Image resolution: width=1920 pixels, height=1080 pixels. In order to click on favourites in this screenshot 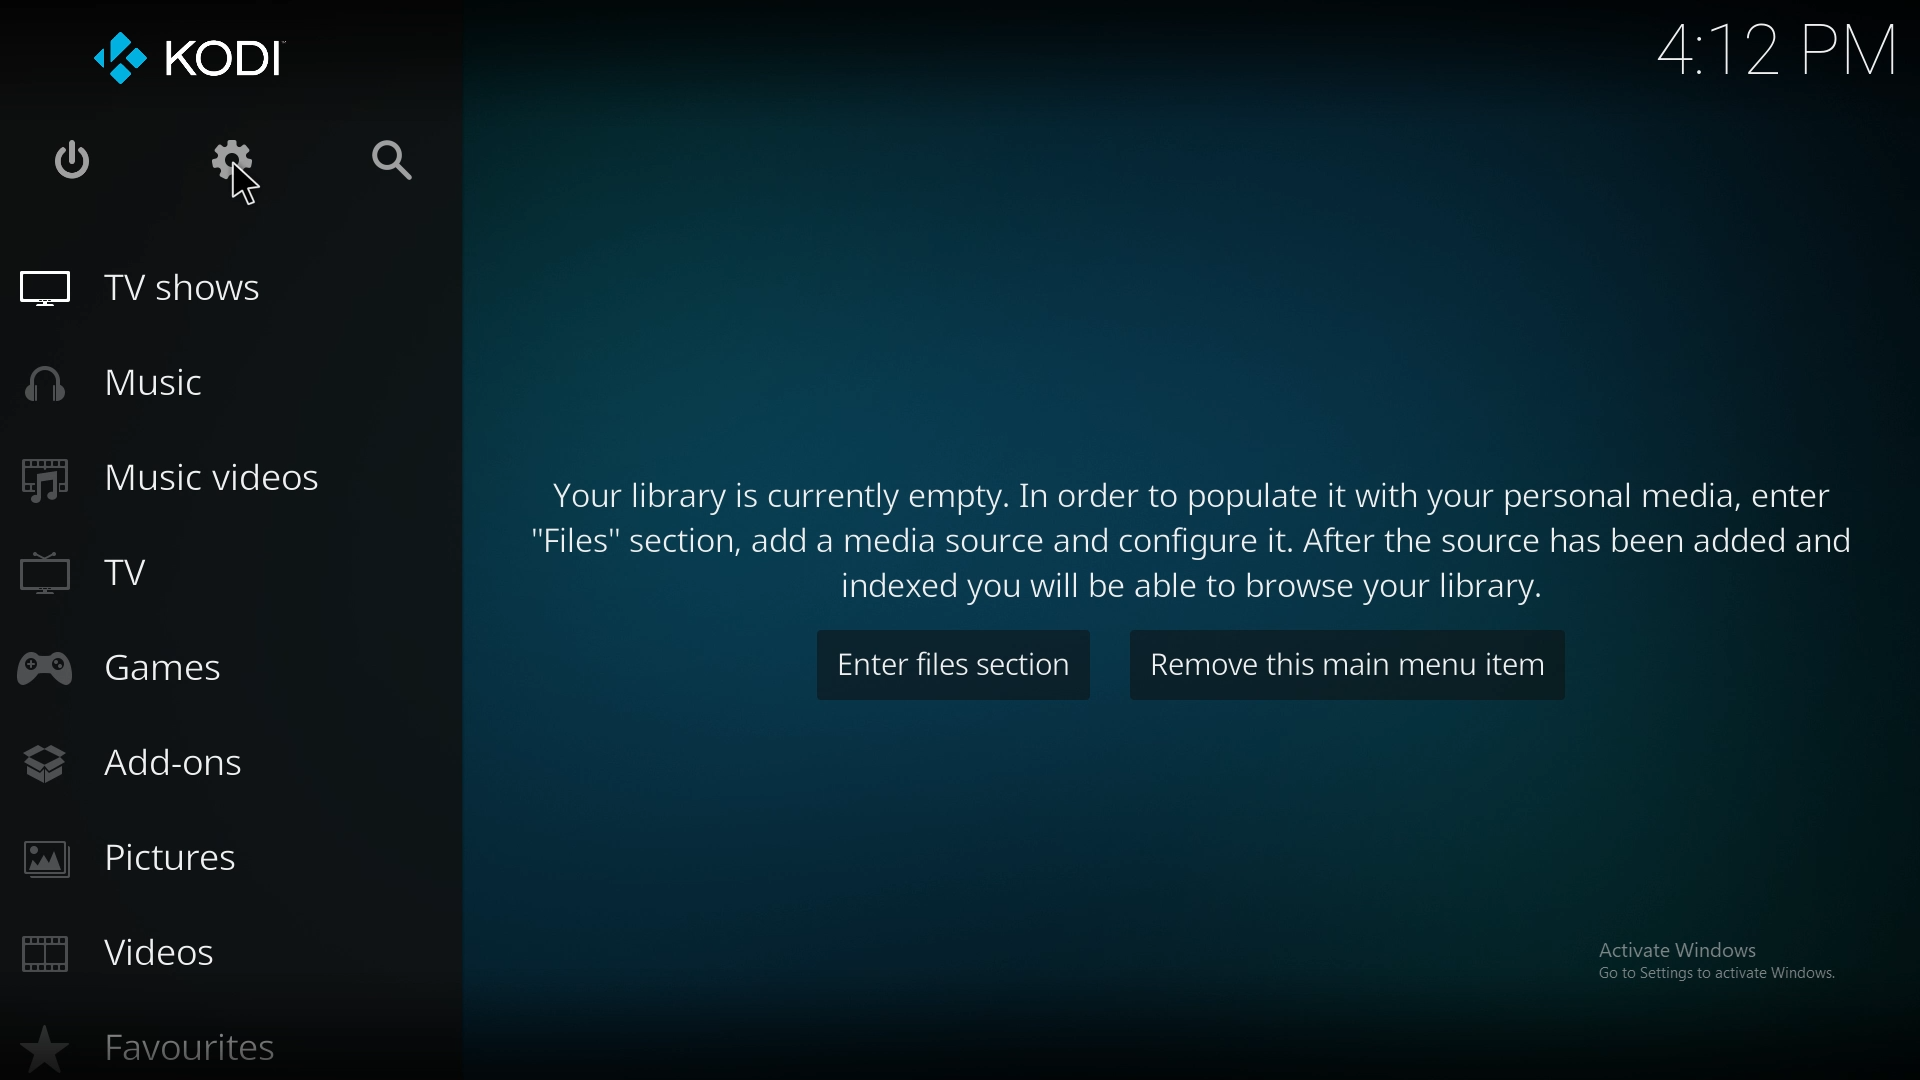, I will do `click(166, 1049)`.